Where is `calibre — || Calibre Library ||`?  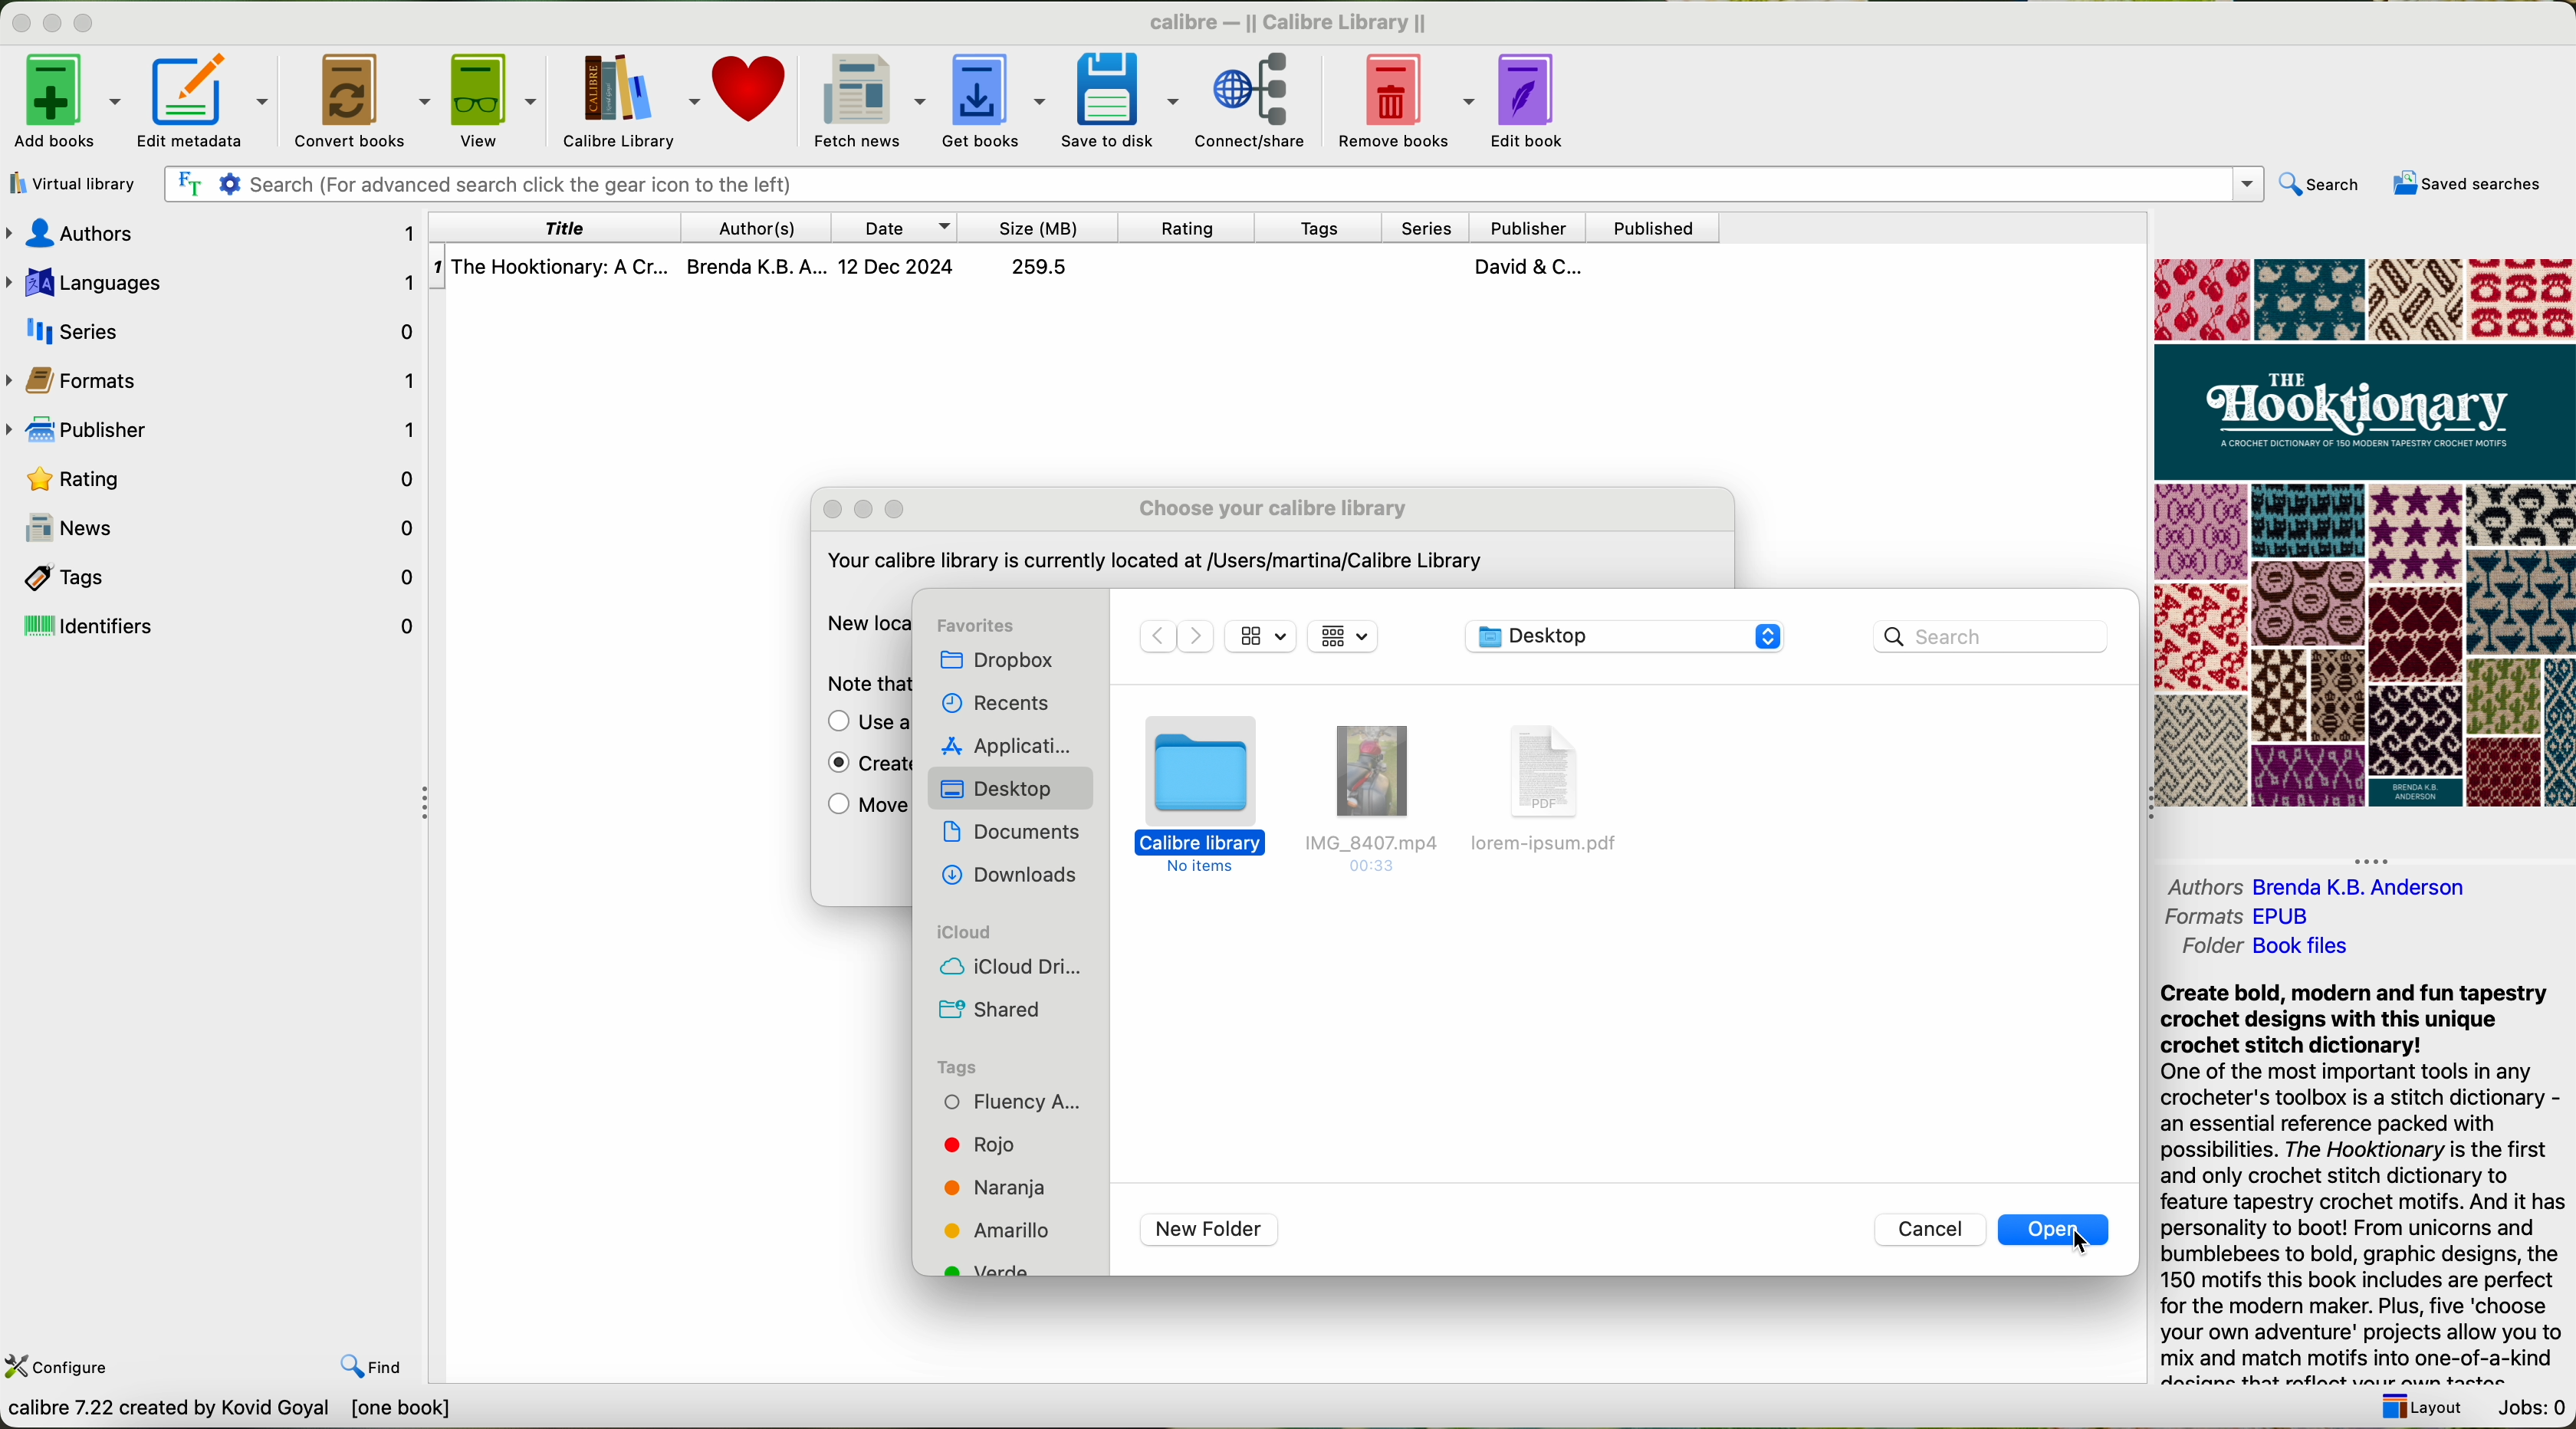
calibre — || Calibre Library || is located at coordinates (1286, 20).